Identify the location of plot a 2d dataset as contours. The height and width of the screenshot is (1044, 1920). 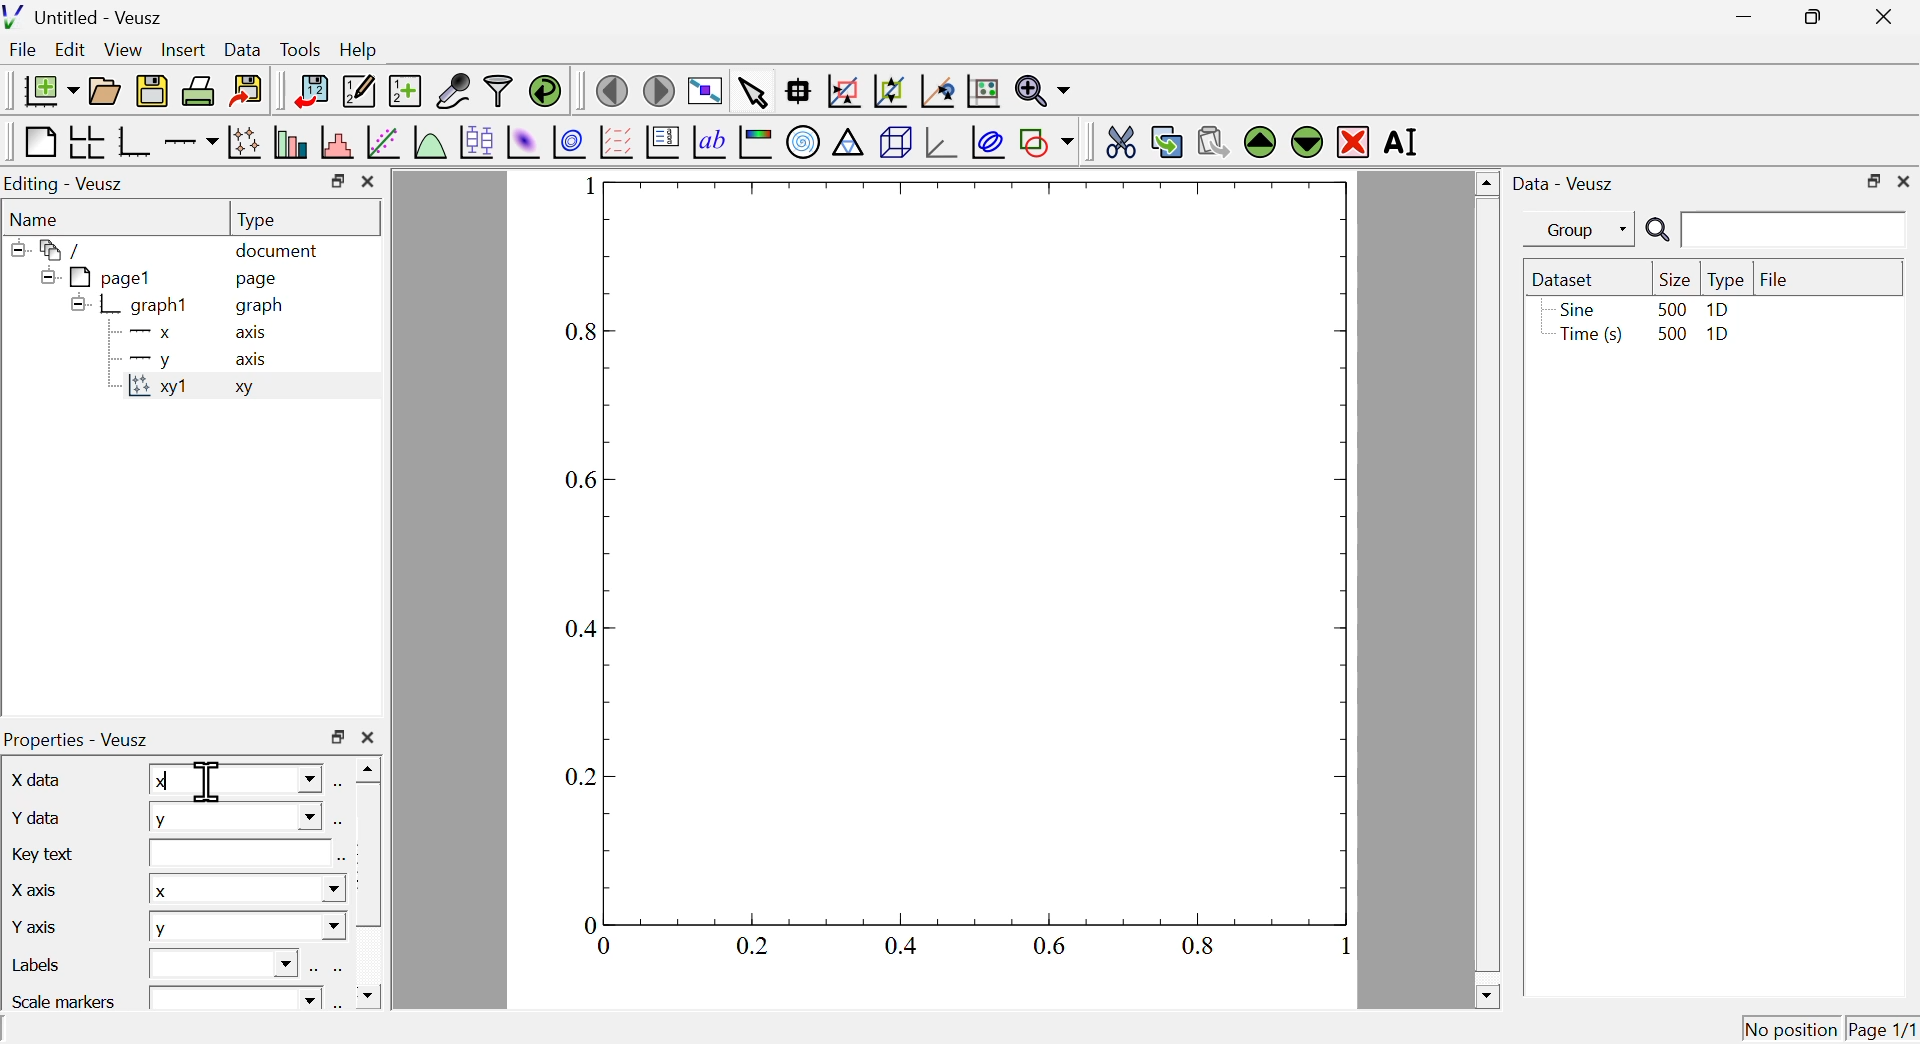
(569, 142).